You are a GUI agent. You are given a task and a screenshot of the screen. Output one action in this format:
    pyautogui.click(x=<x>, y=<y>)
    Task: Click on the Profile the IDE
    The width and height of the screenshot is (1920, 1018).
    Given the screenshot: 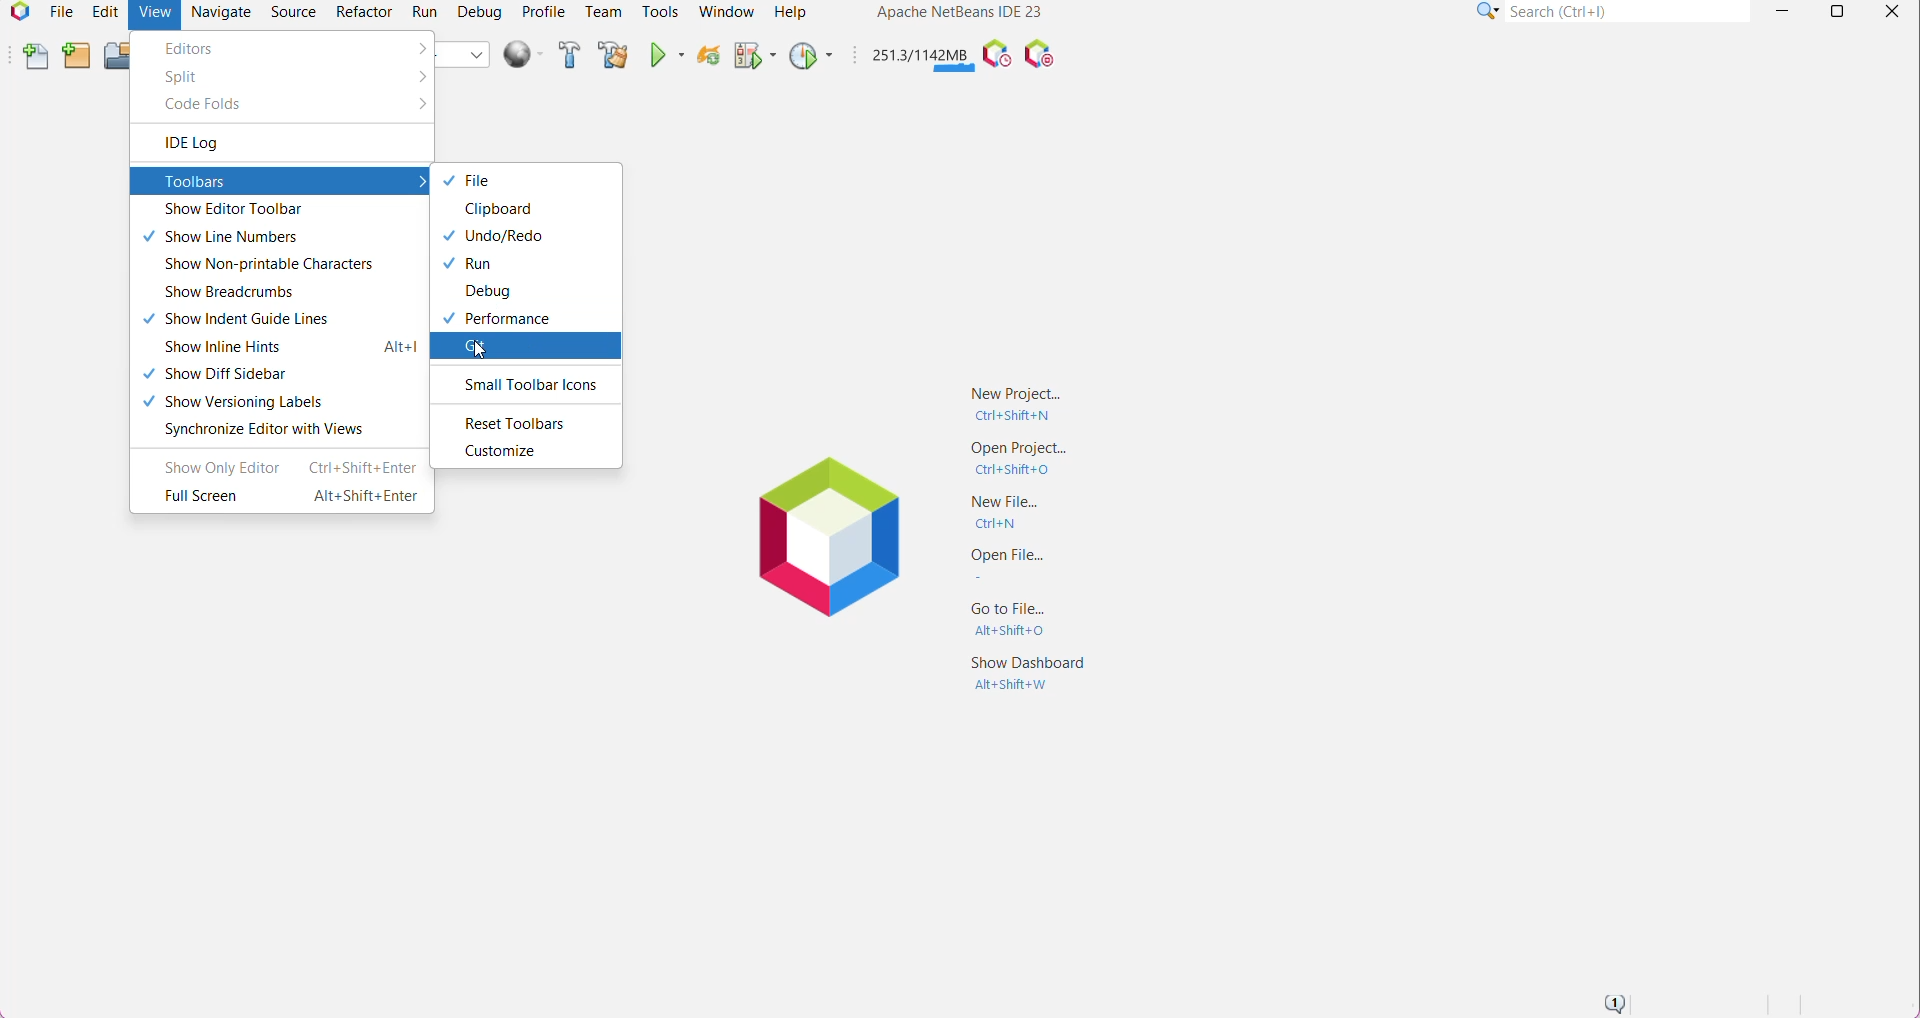 What is the action you would take?
    pyautogui.click(x=995, y=54)
    